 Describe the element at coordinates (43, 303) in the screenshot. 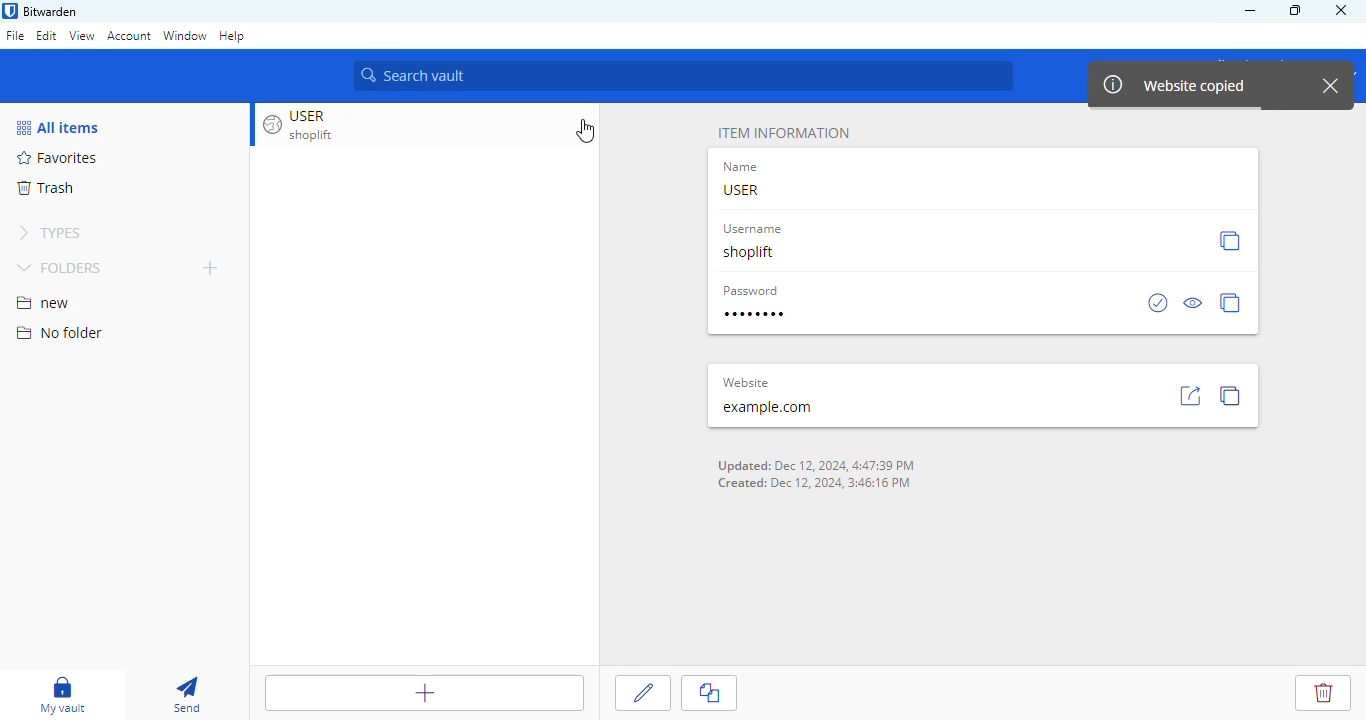

I see `new` at that location.